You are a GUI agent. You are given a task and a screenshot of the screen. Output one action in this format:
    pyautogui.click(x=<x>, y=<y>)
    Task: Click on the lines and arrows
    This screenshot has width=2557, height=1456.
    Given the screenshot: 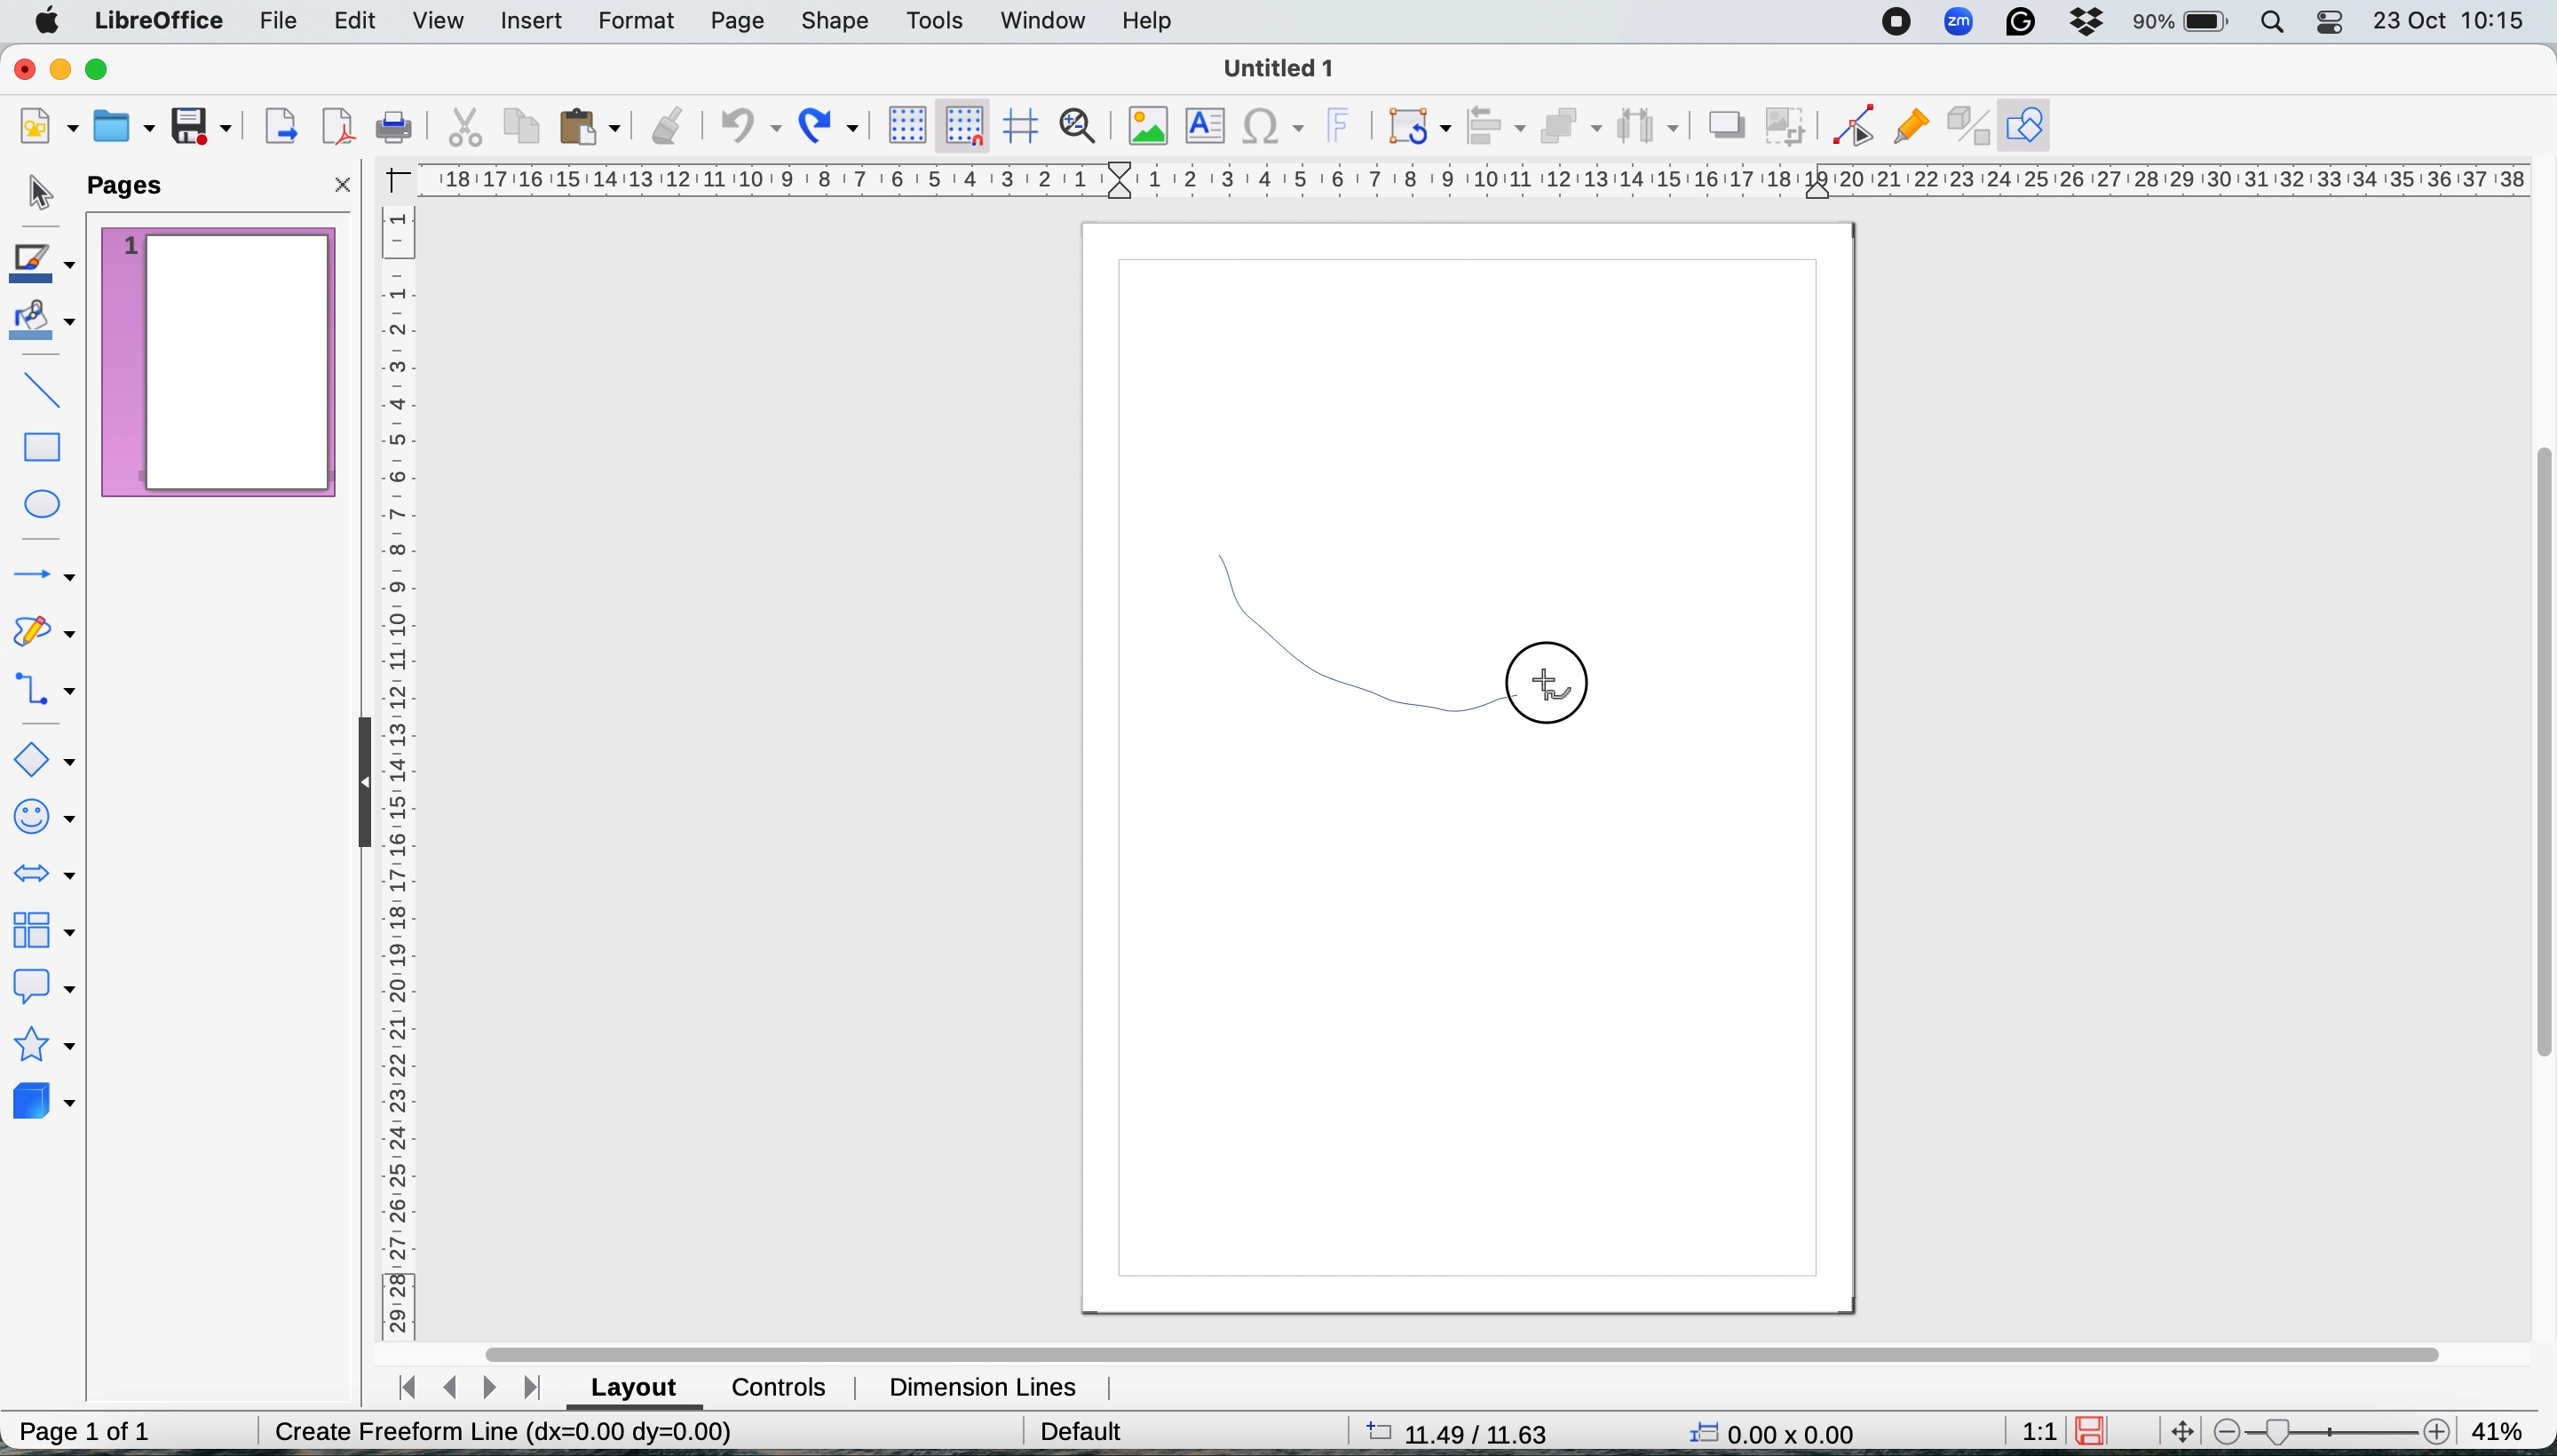 What is the action you would take?
    pyautogui.click(x=42, y=574)
    